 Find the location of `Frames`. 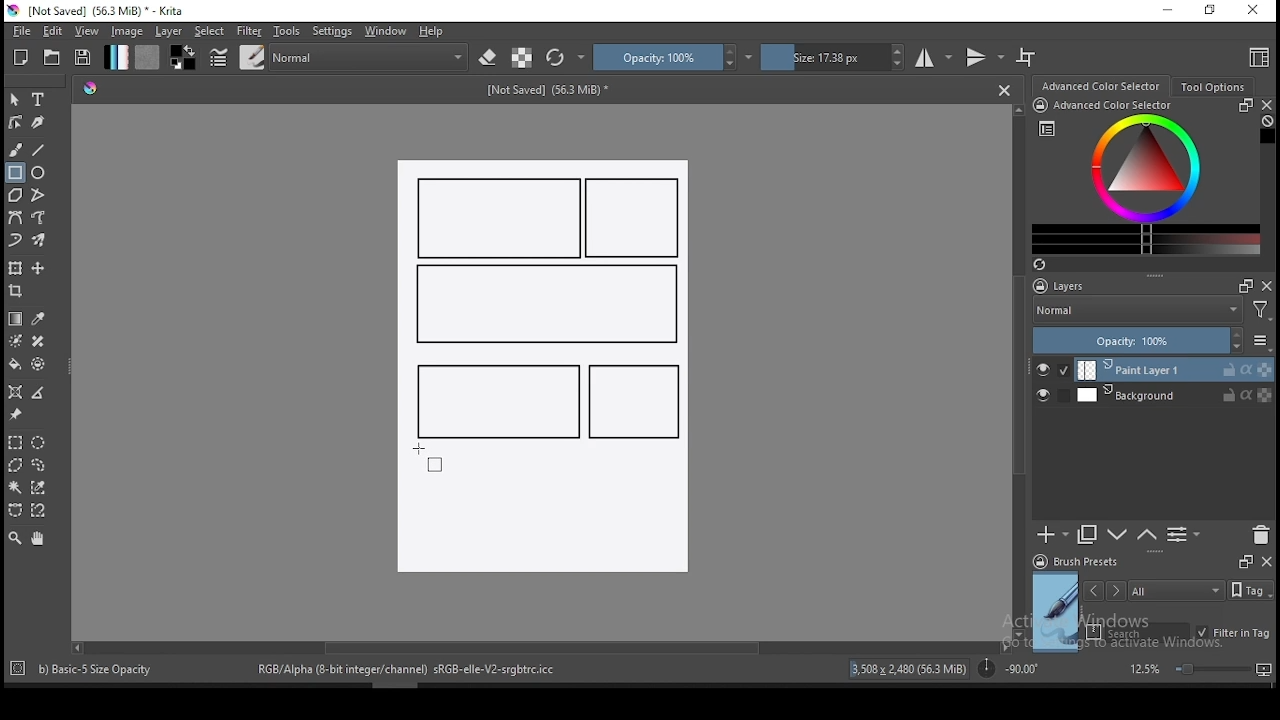

Frames is located at coordinates (1240, 285).